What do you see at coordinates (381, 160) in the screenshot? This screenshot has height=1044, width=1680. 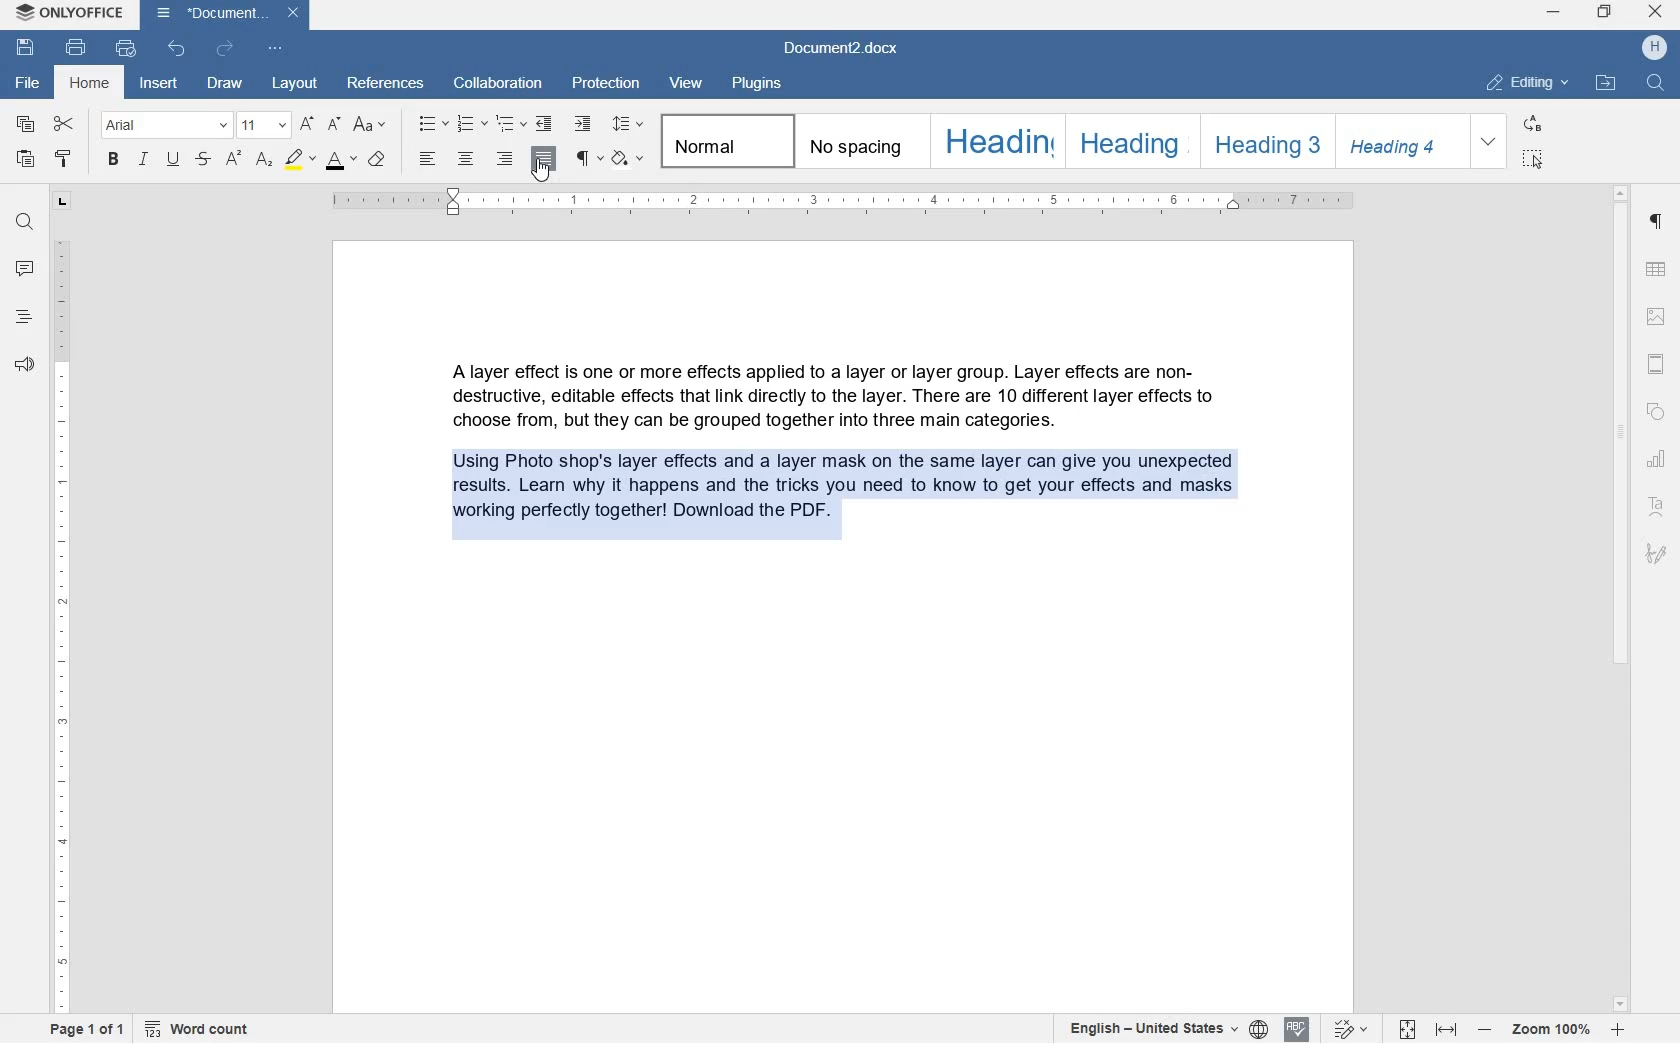 I see `CLEAR STYLE` at bounding box center [381, 160].